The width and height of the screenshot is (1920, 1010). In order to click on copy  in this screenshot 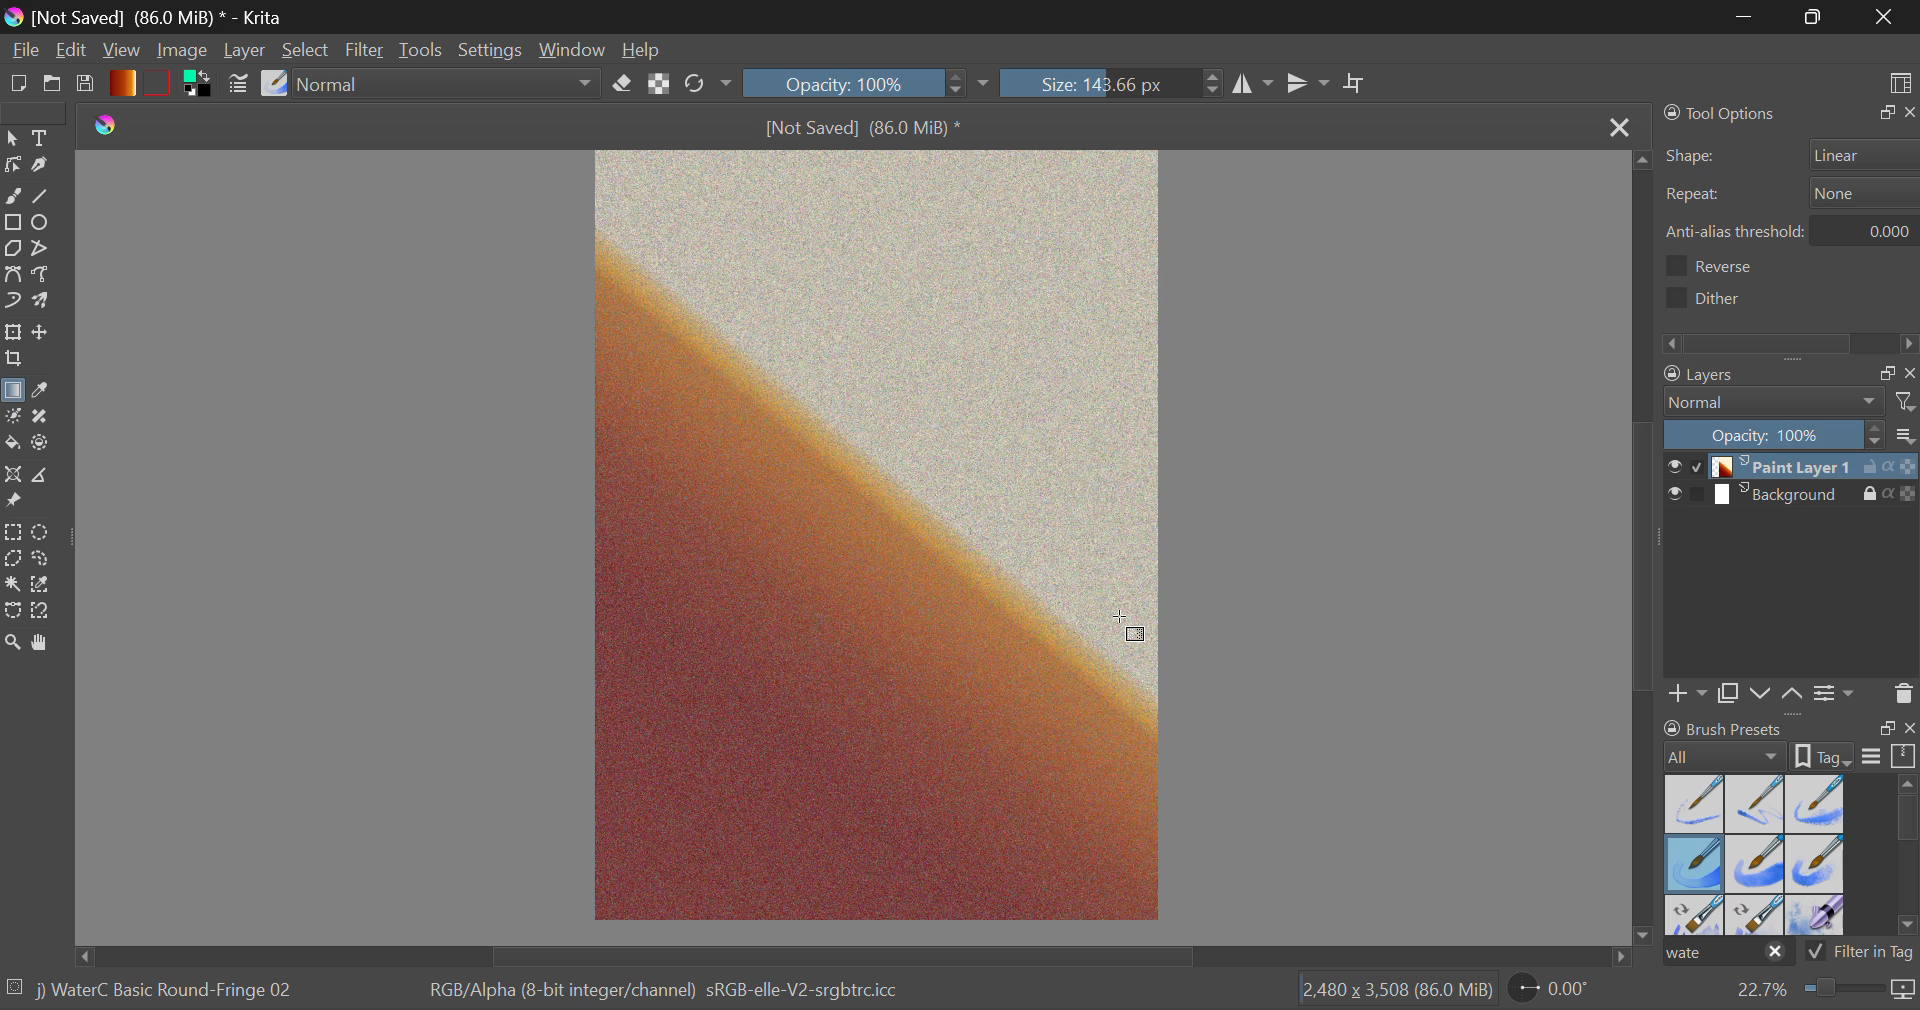, I will do `click(1882, 374)`.